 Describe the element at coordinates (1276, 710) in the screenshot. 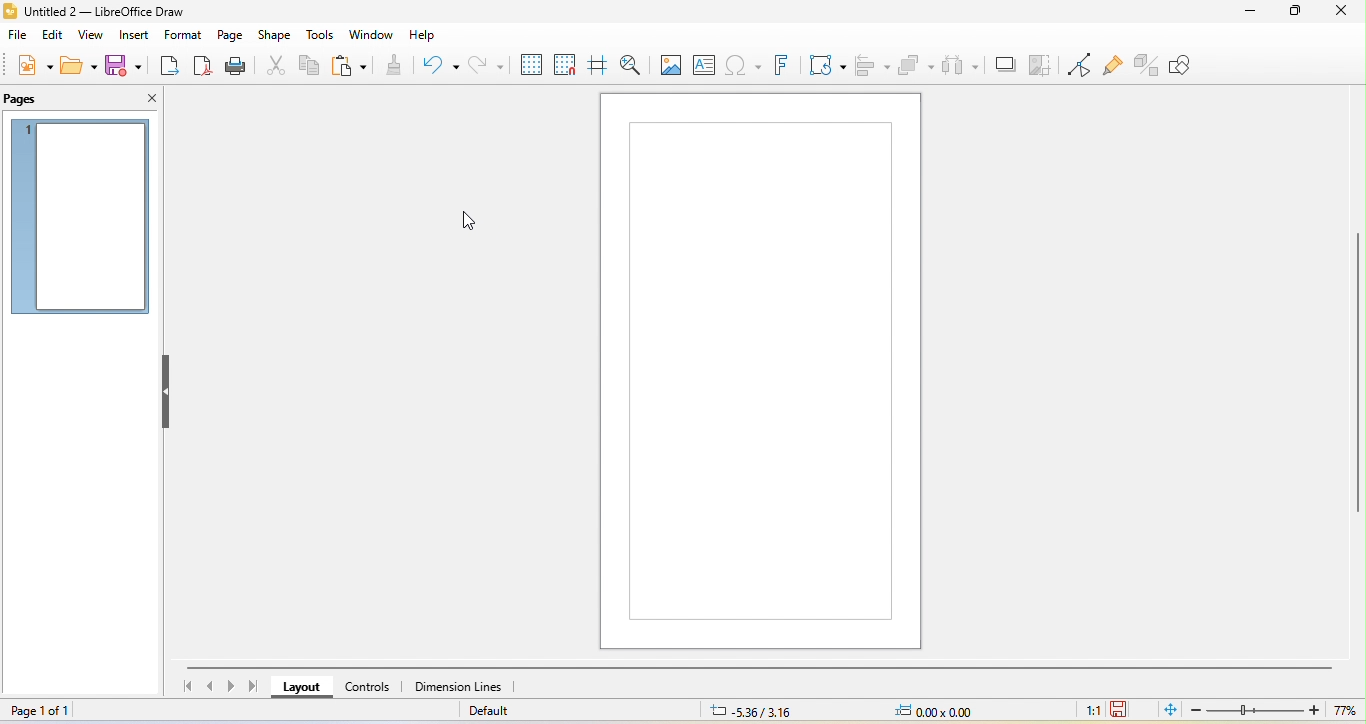

I see `zoom` at that location.